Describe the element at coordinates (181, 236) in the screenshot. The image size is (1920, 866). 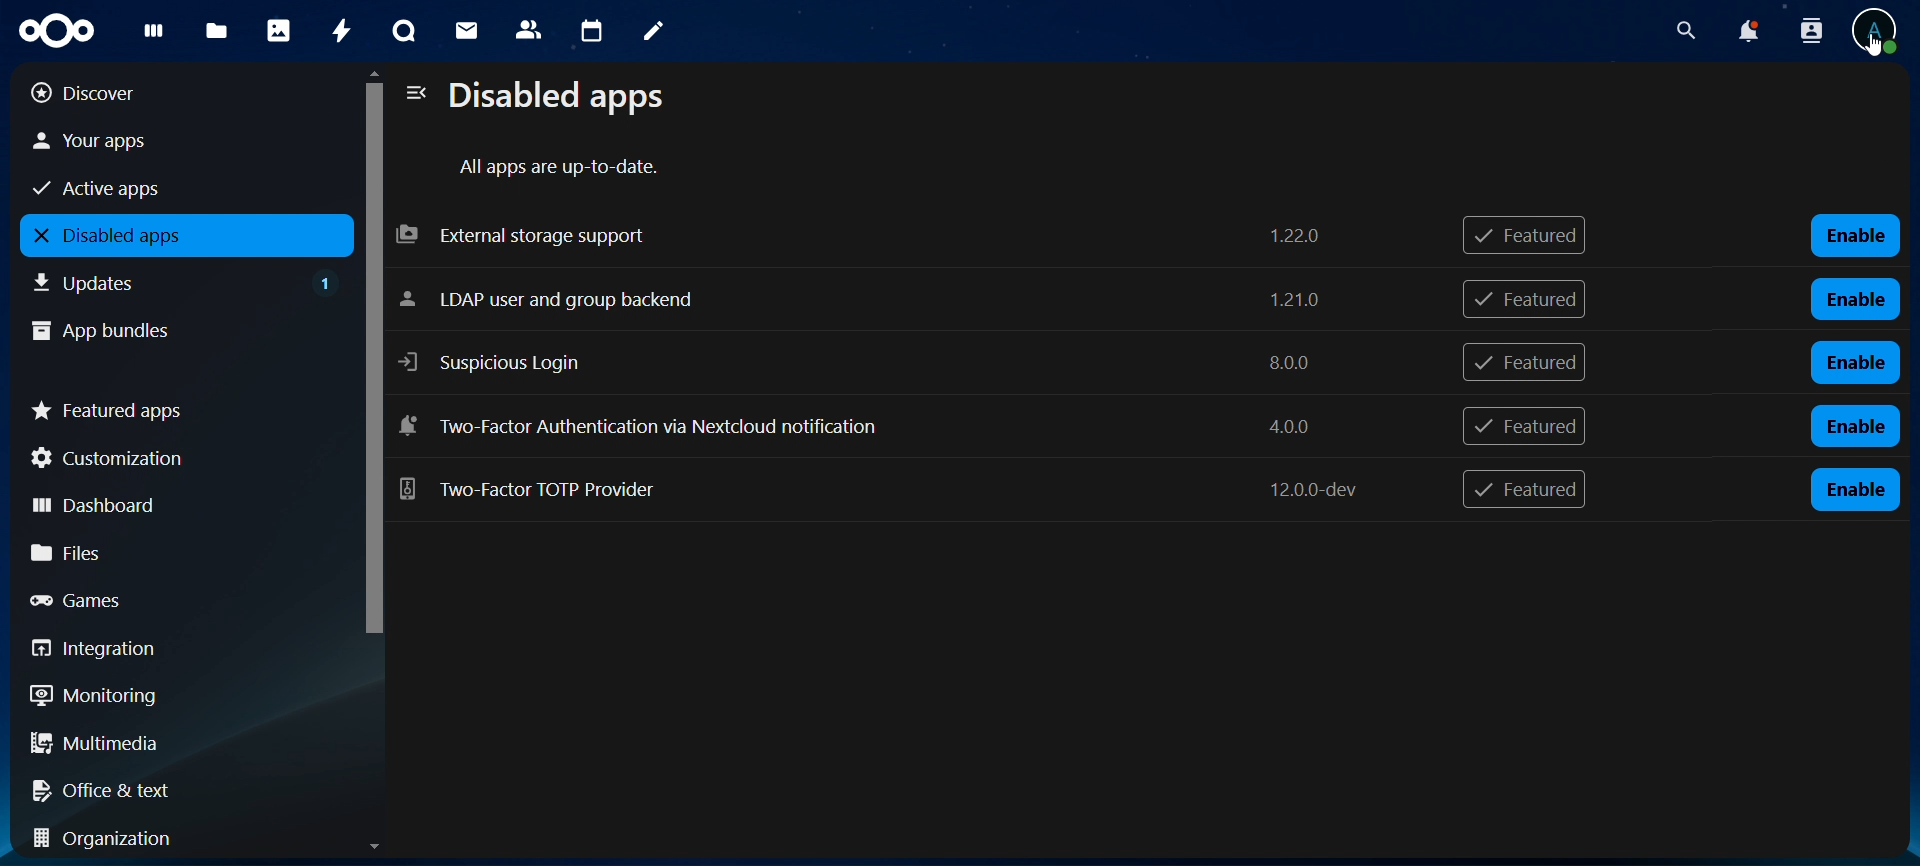
I see `disabled apps` at that location.